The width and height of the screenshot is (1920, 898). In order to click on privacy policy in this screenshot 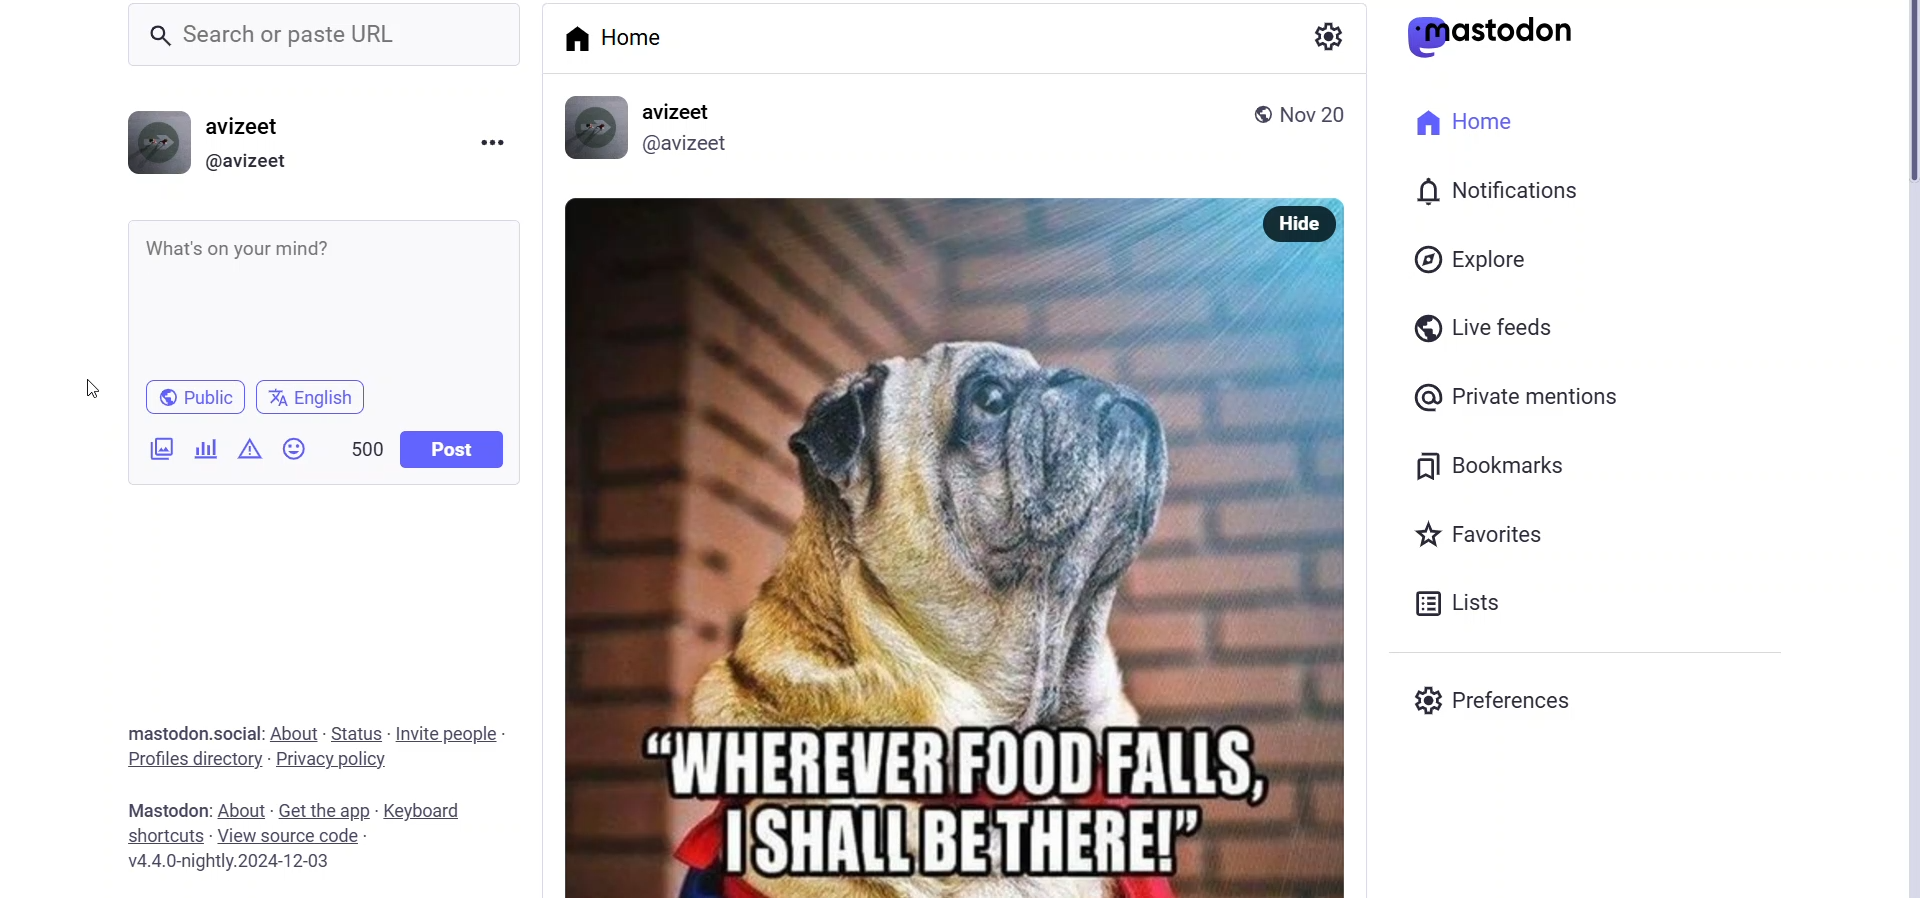, I will do `click(334, 762)`.